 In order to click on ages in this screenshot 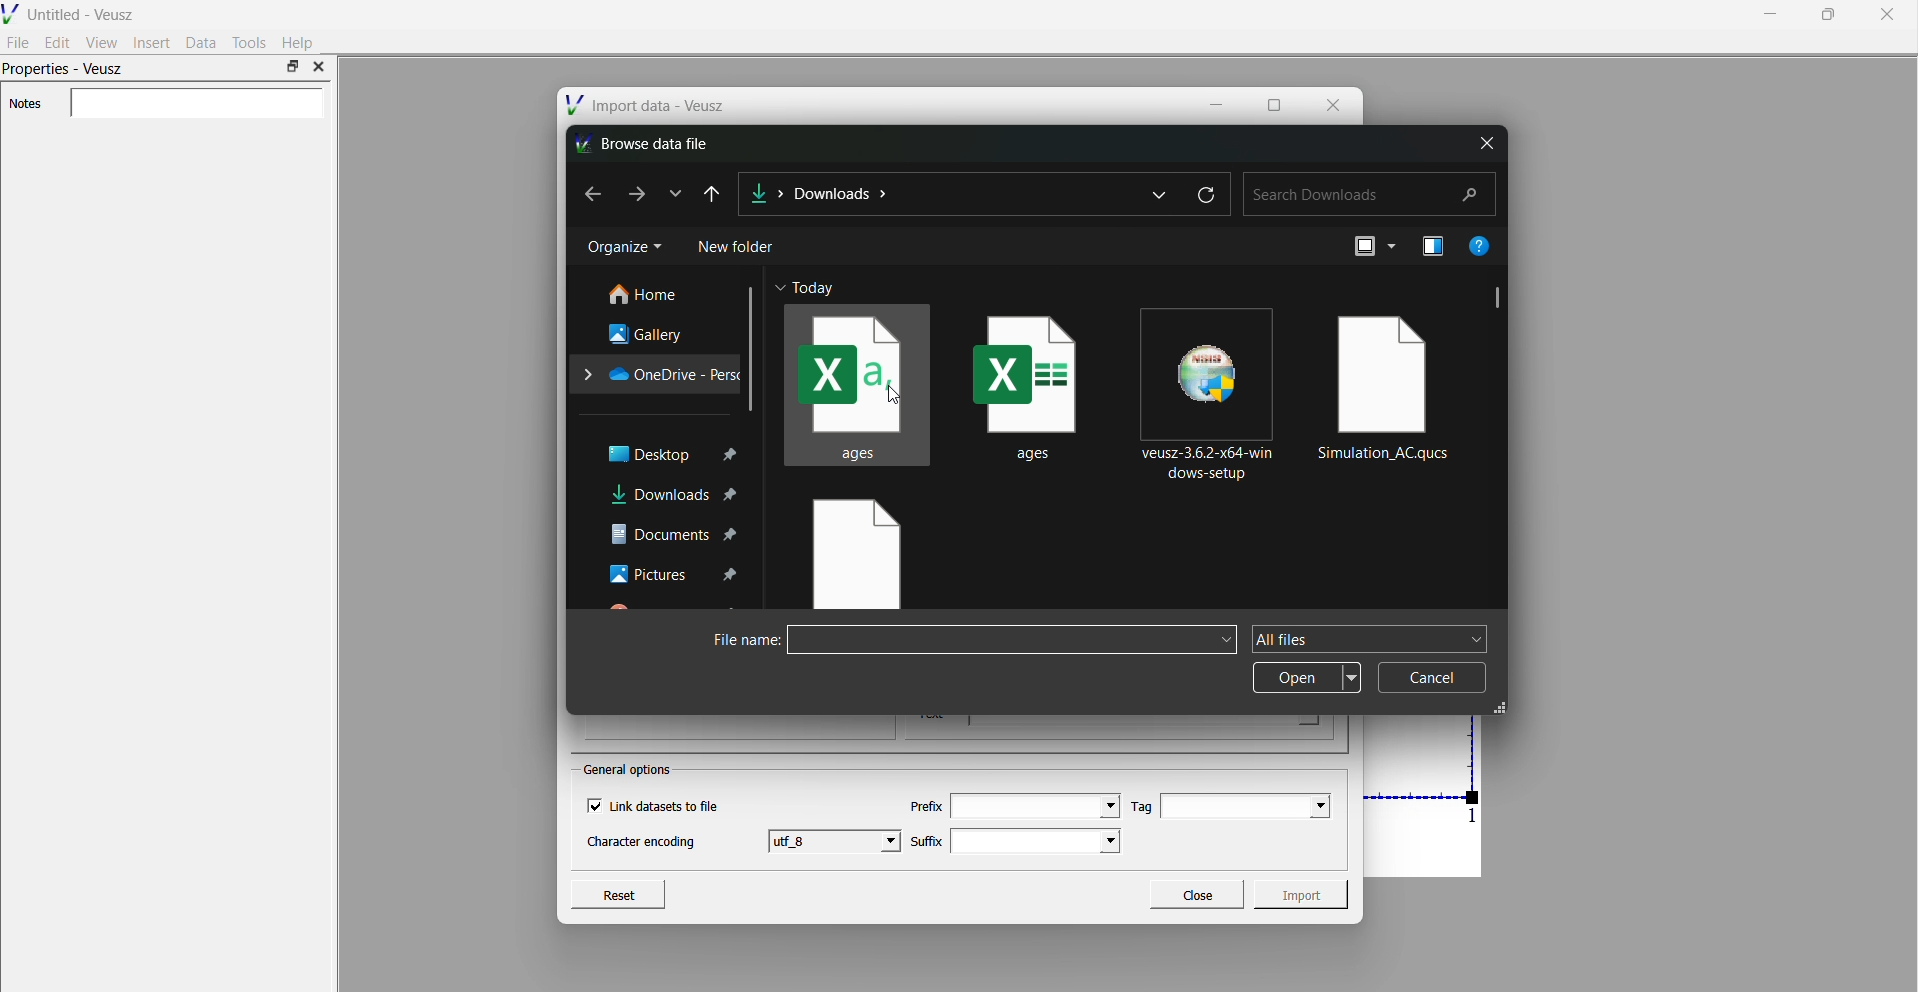, I will do `click(1035, 380)`.